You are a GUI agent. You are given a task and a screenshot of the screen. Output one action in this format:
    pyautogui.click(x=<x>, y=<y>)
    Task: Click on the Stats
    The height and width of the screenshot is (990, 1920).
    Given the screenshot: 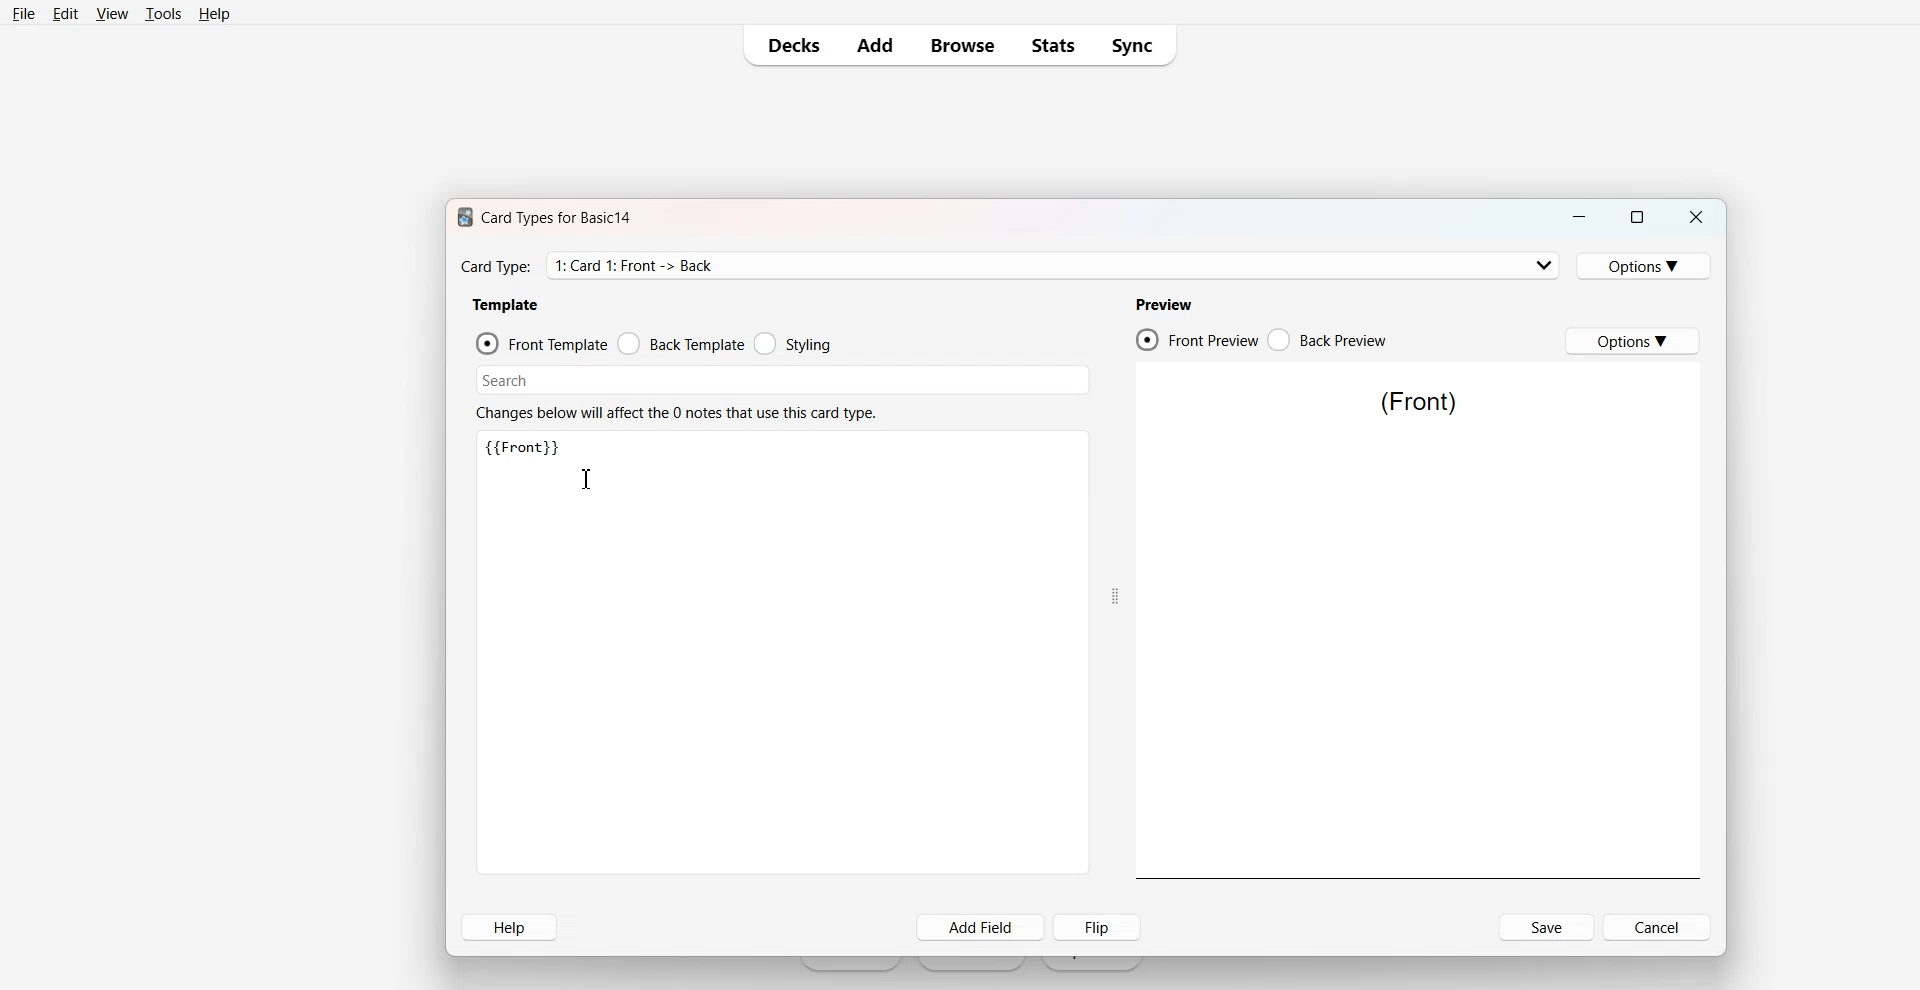 What is the action you would take?
    pyautogui.click(x=1052, y=45)
    